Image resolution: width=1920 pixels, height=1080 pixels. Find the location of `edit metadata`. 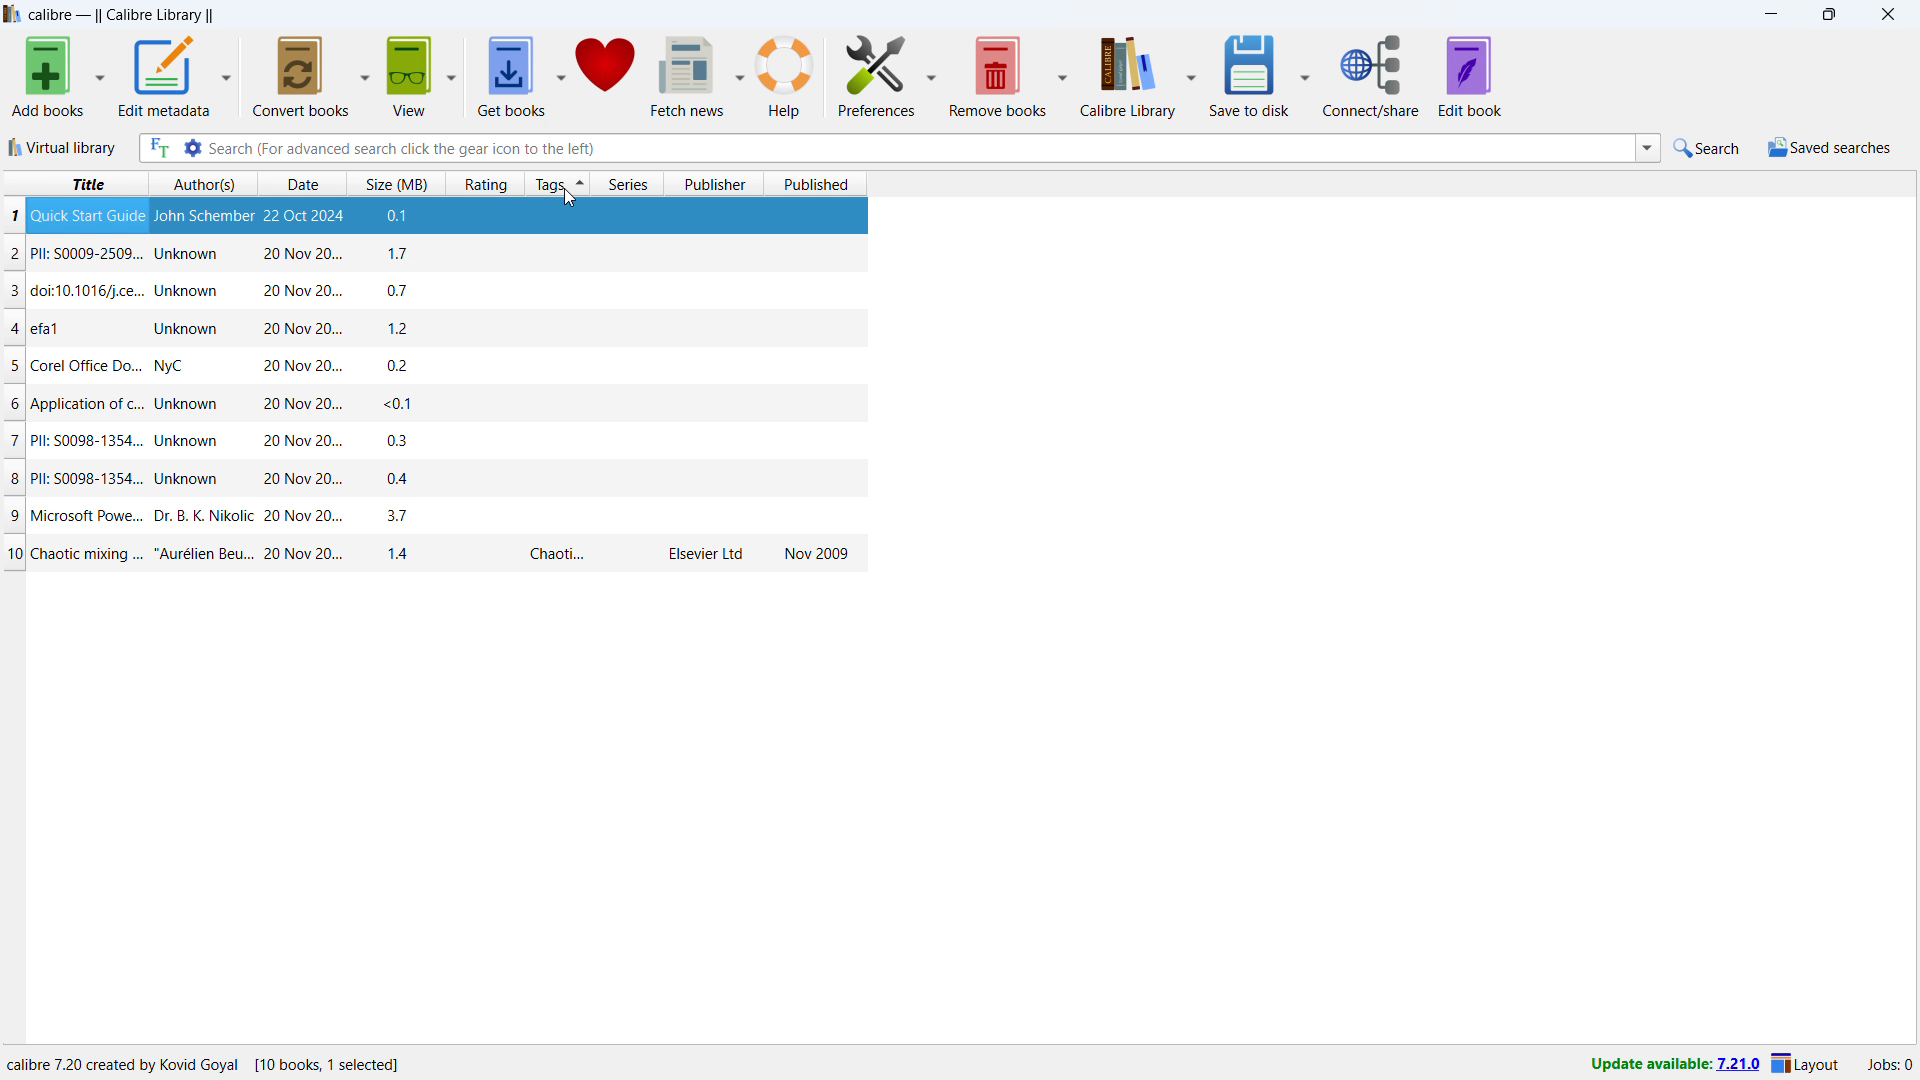

edit metadata is located at coordinates (162, 77).